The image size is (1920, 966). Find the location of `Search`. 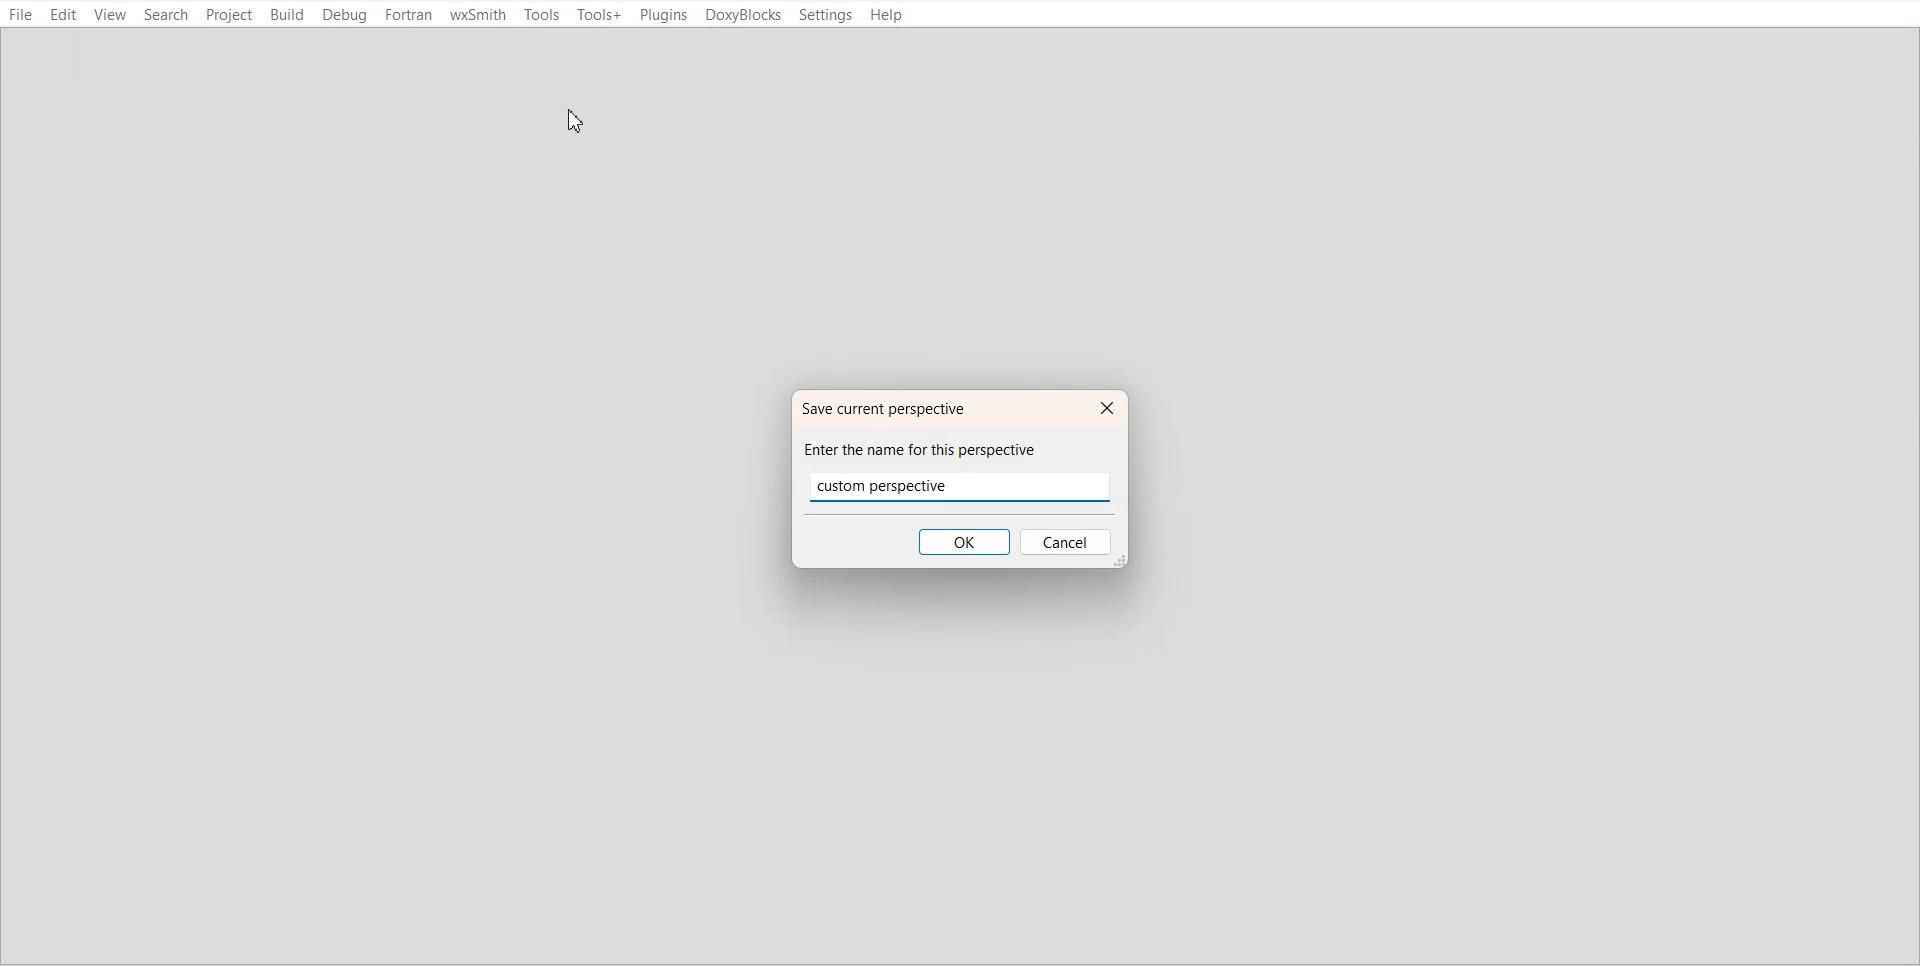

Search is located at coordinates (166, 15).